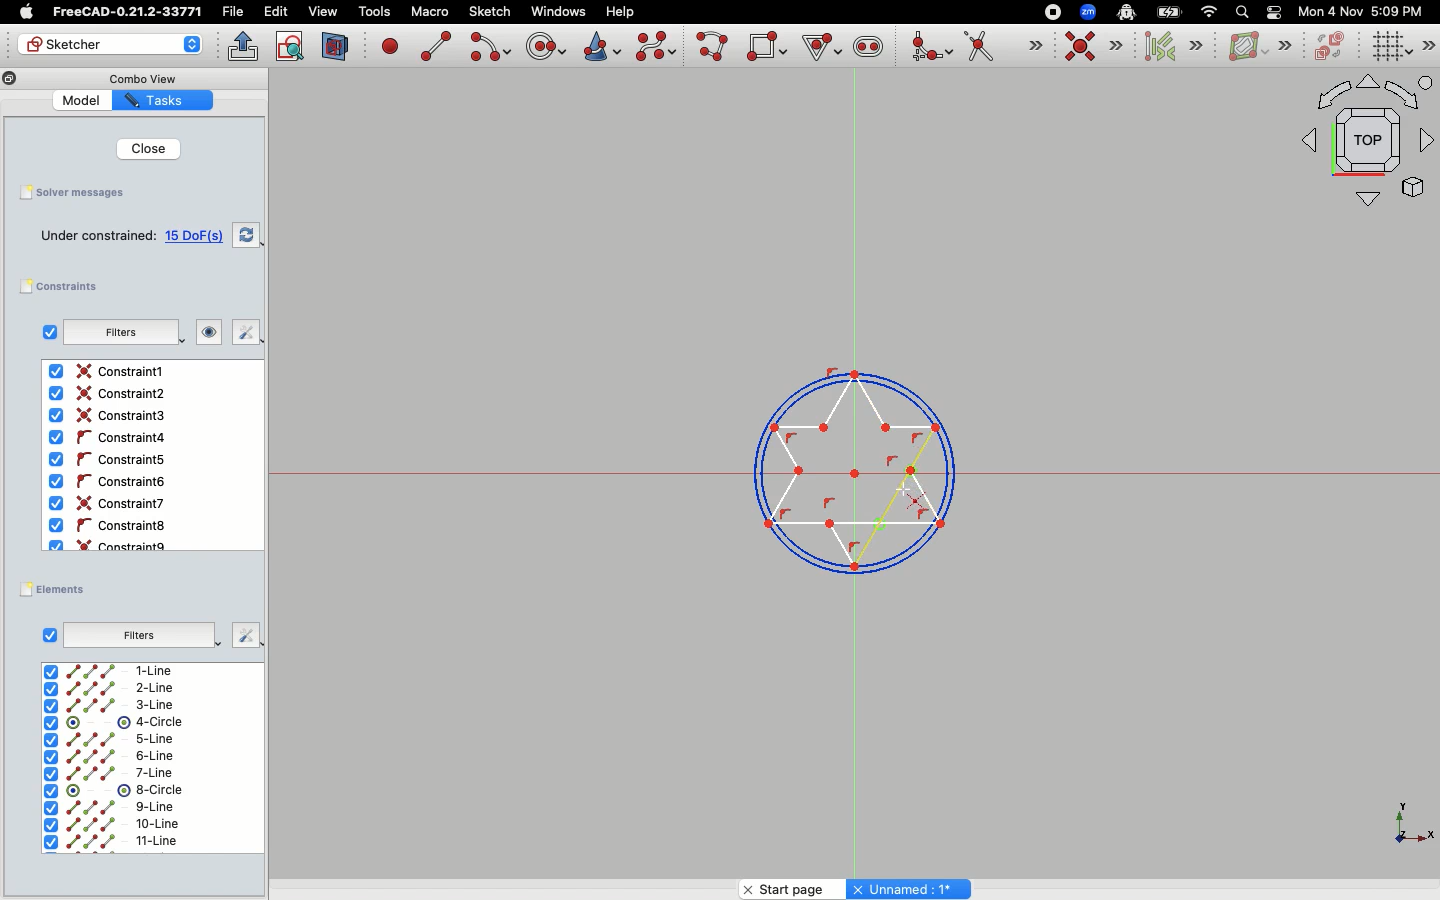 The image size is (1440, 900). What do you see at coordinates (201, 334) in the screenshot?
I see `Look` at bounding box center [201, 334].